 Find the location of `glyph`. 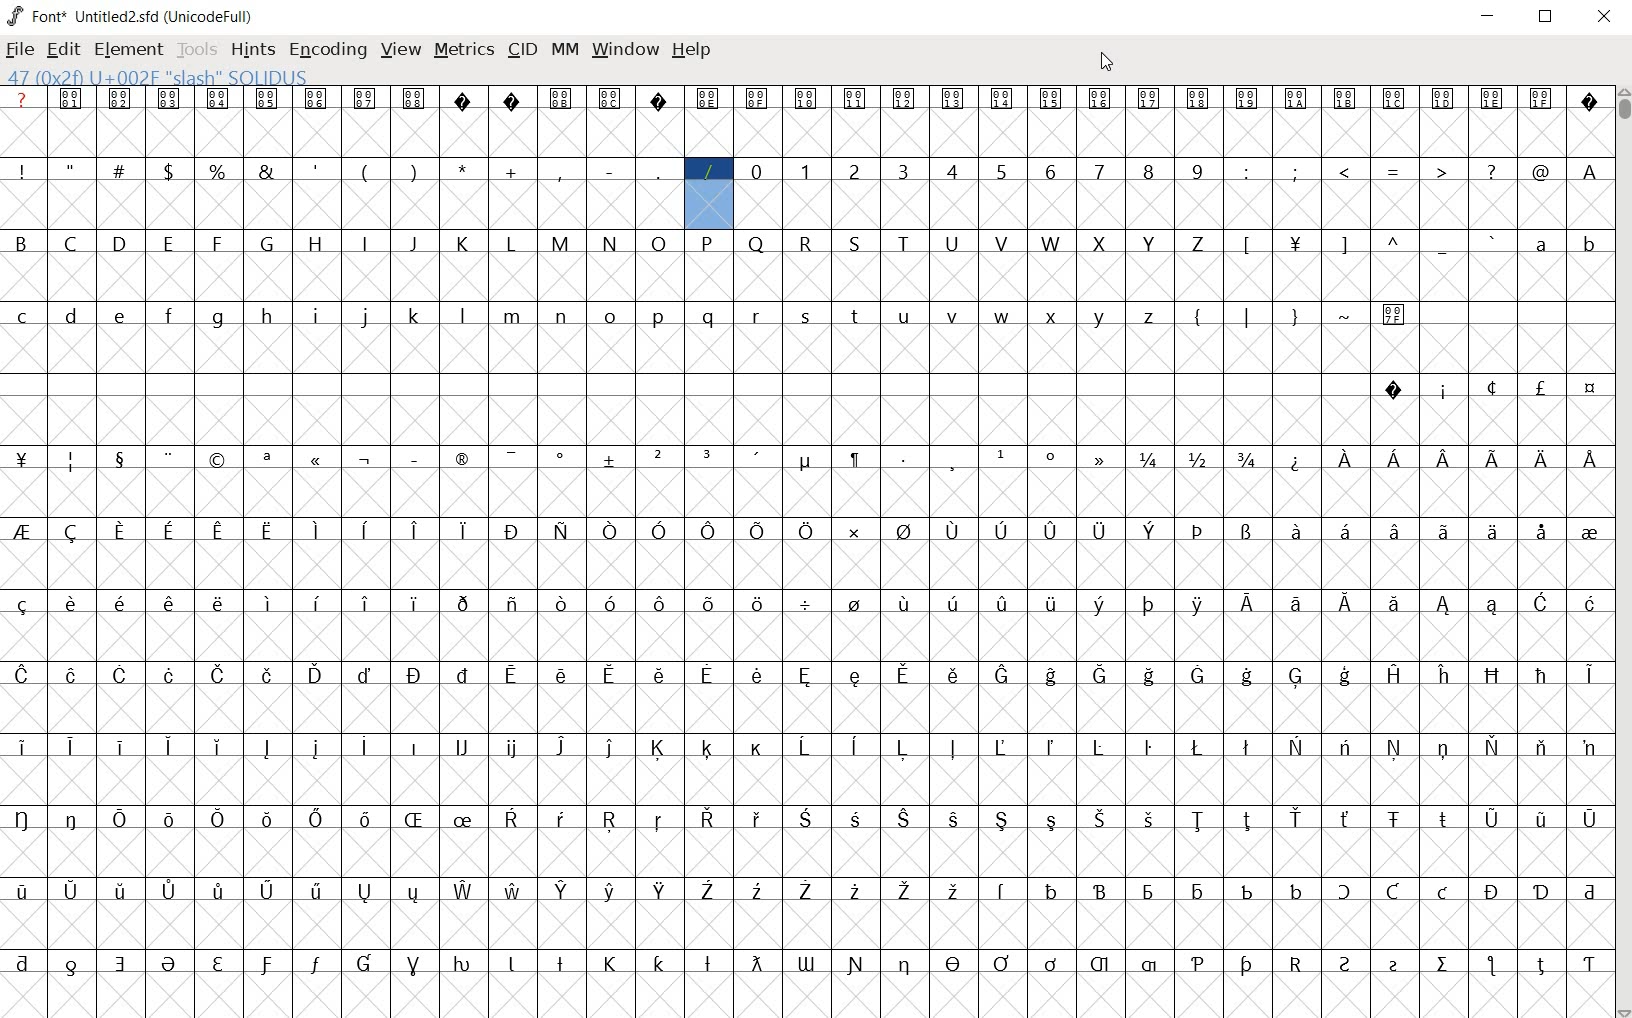

glyph is located at coordinates (412, 894).